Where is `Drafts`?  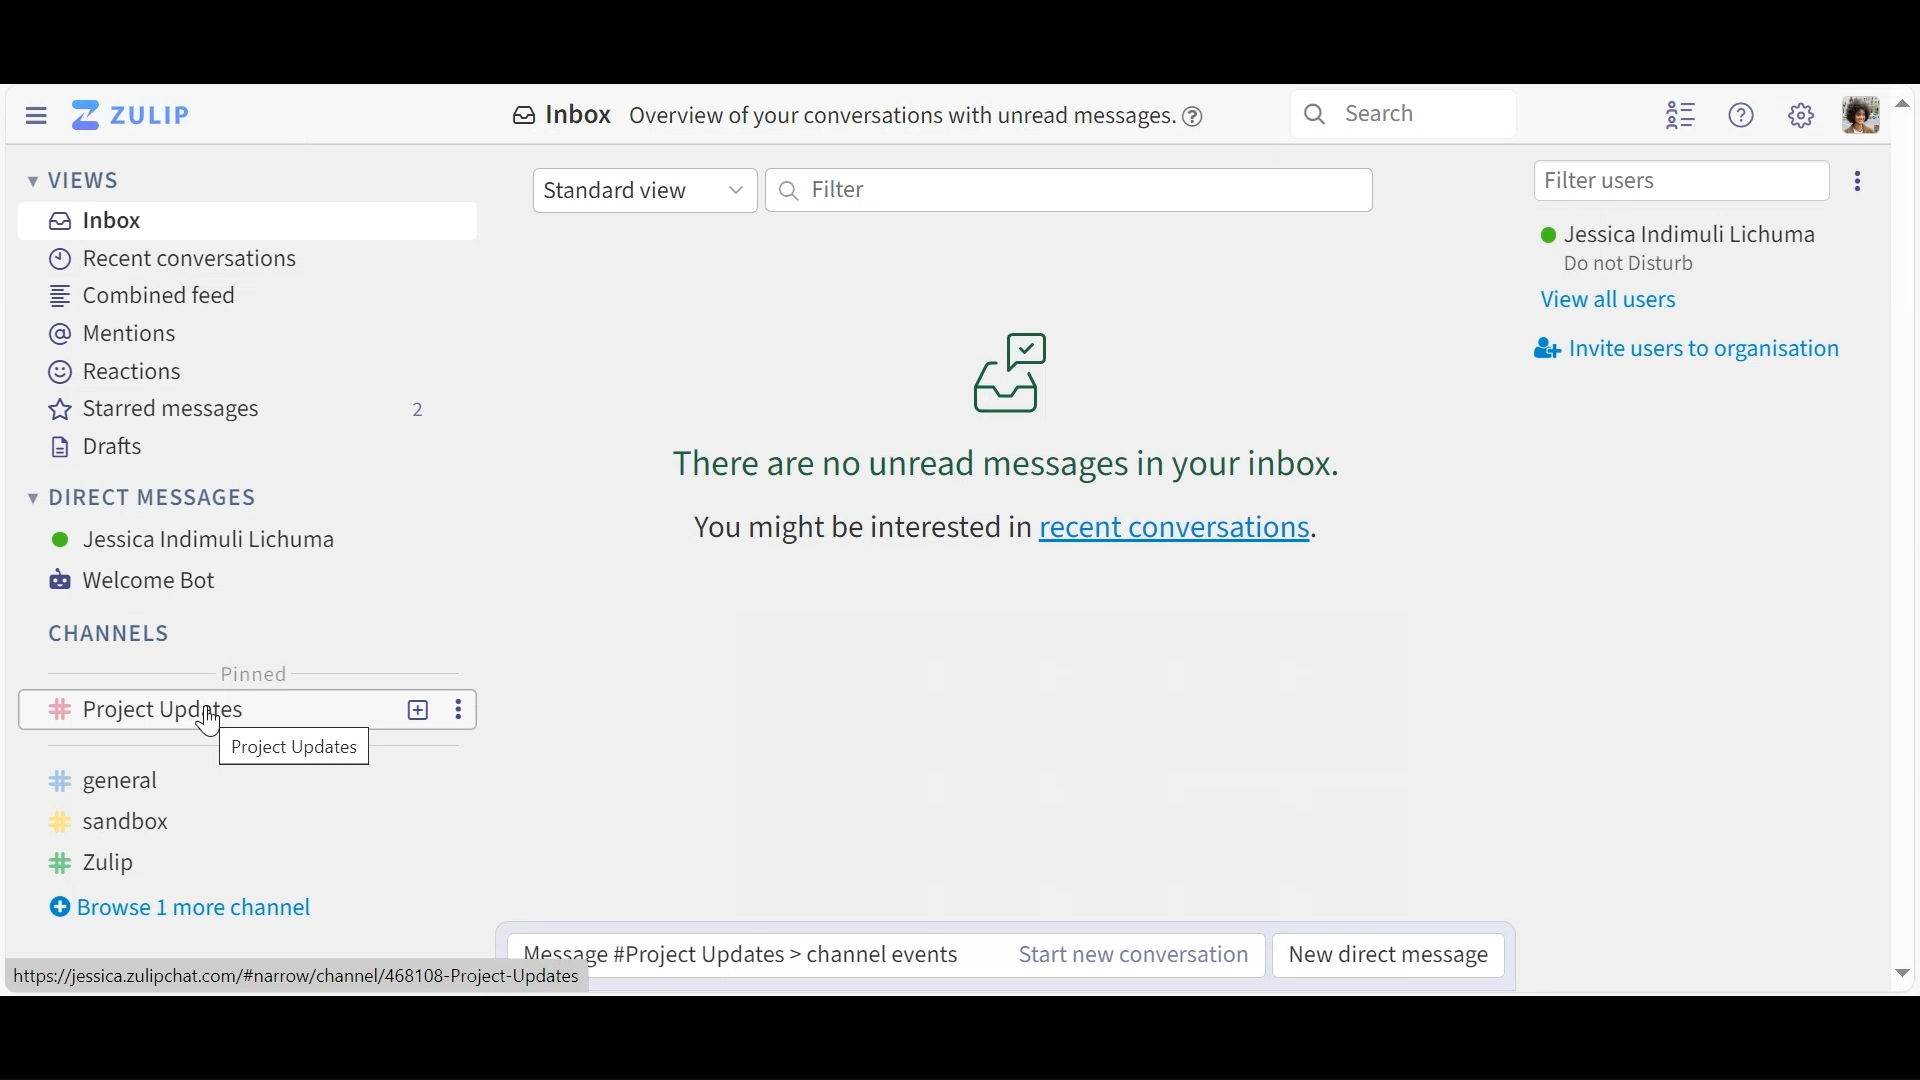
Drafts is located at coordinates (94, 447).